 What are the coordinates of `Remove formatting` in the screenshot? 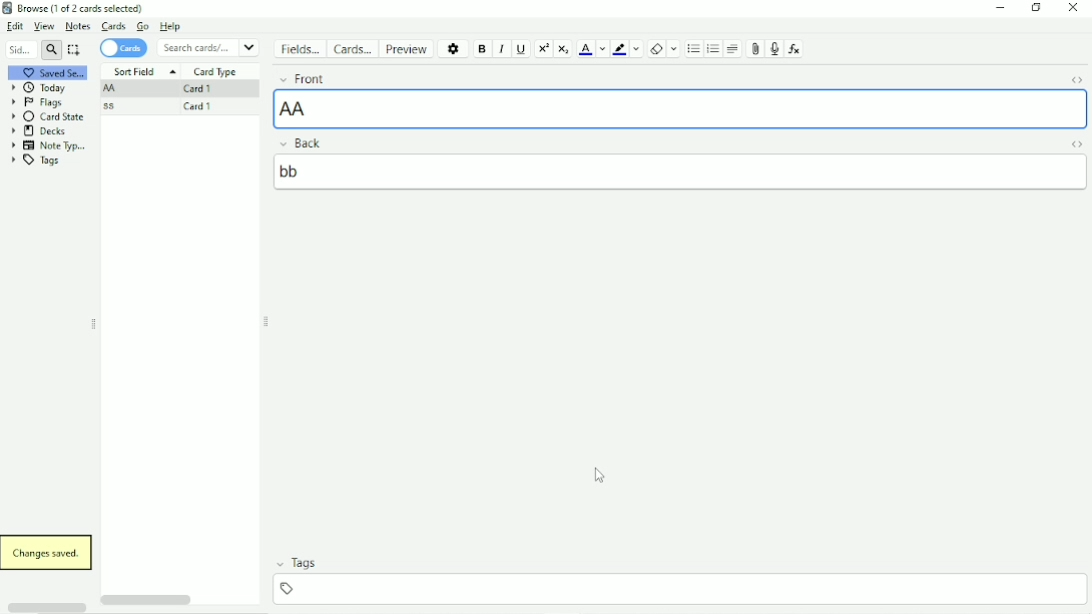 It's located at (655, 48).